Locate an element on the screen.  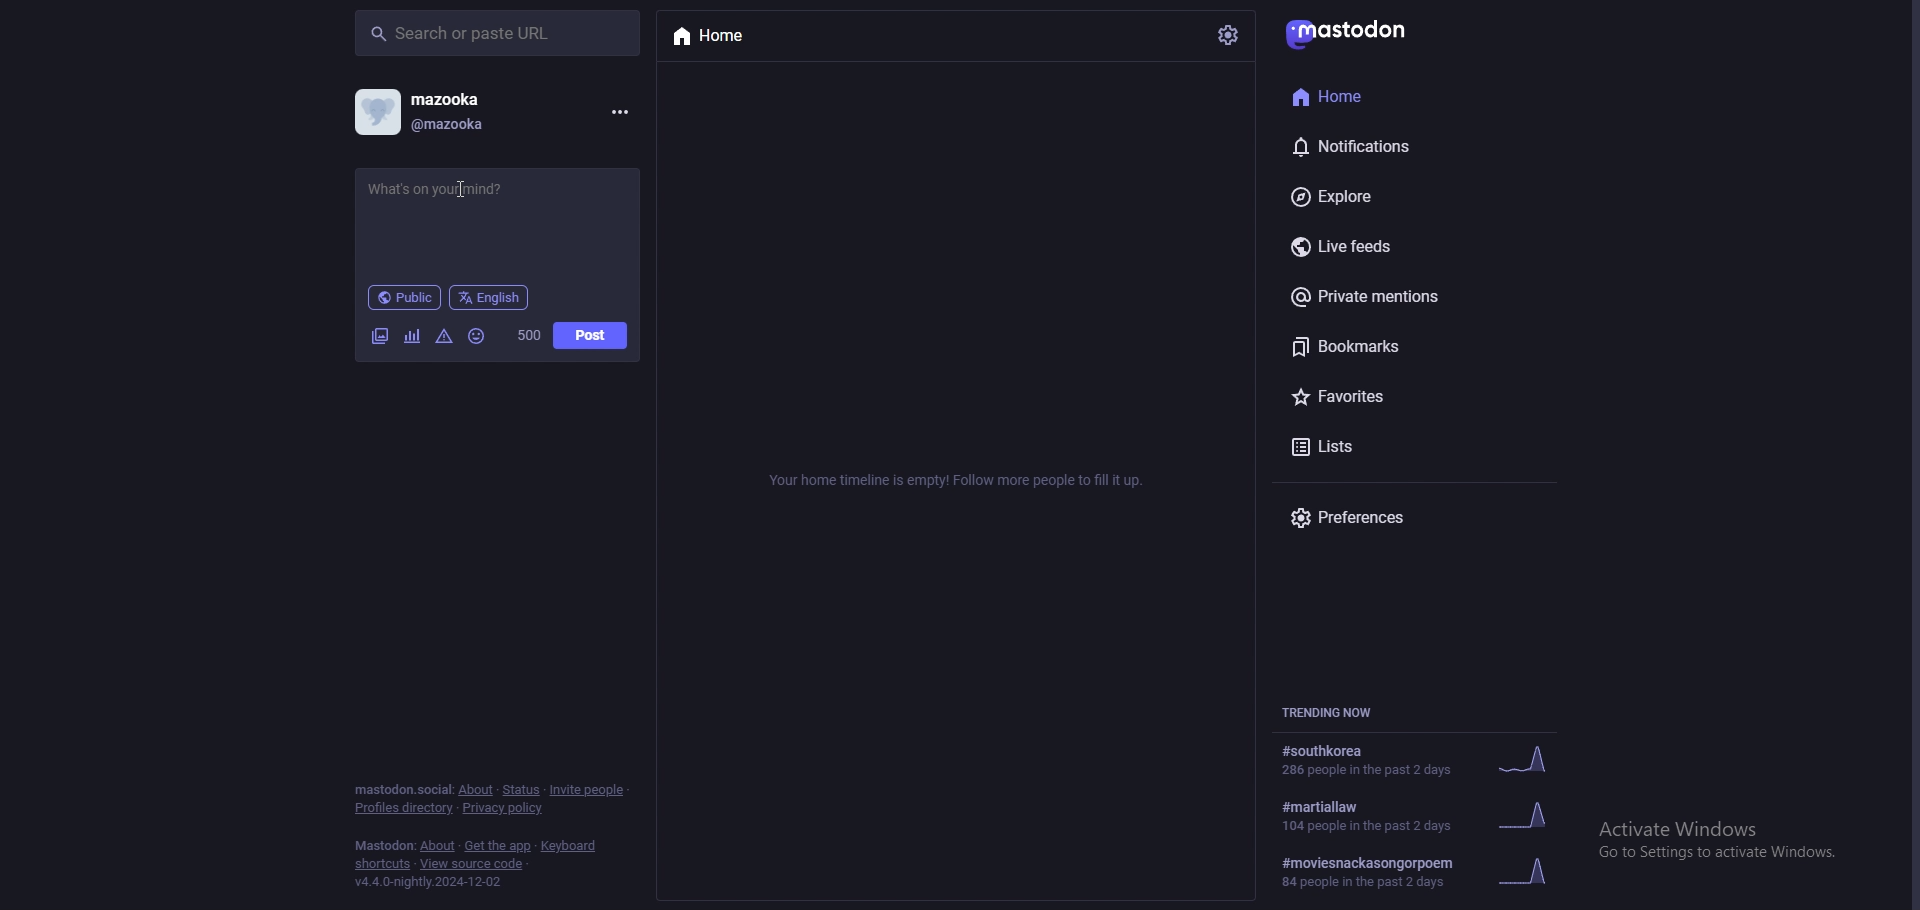
version is located at coordinates (430, 882).